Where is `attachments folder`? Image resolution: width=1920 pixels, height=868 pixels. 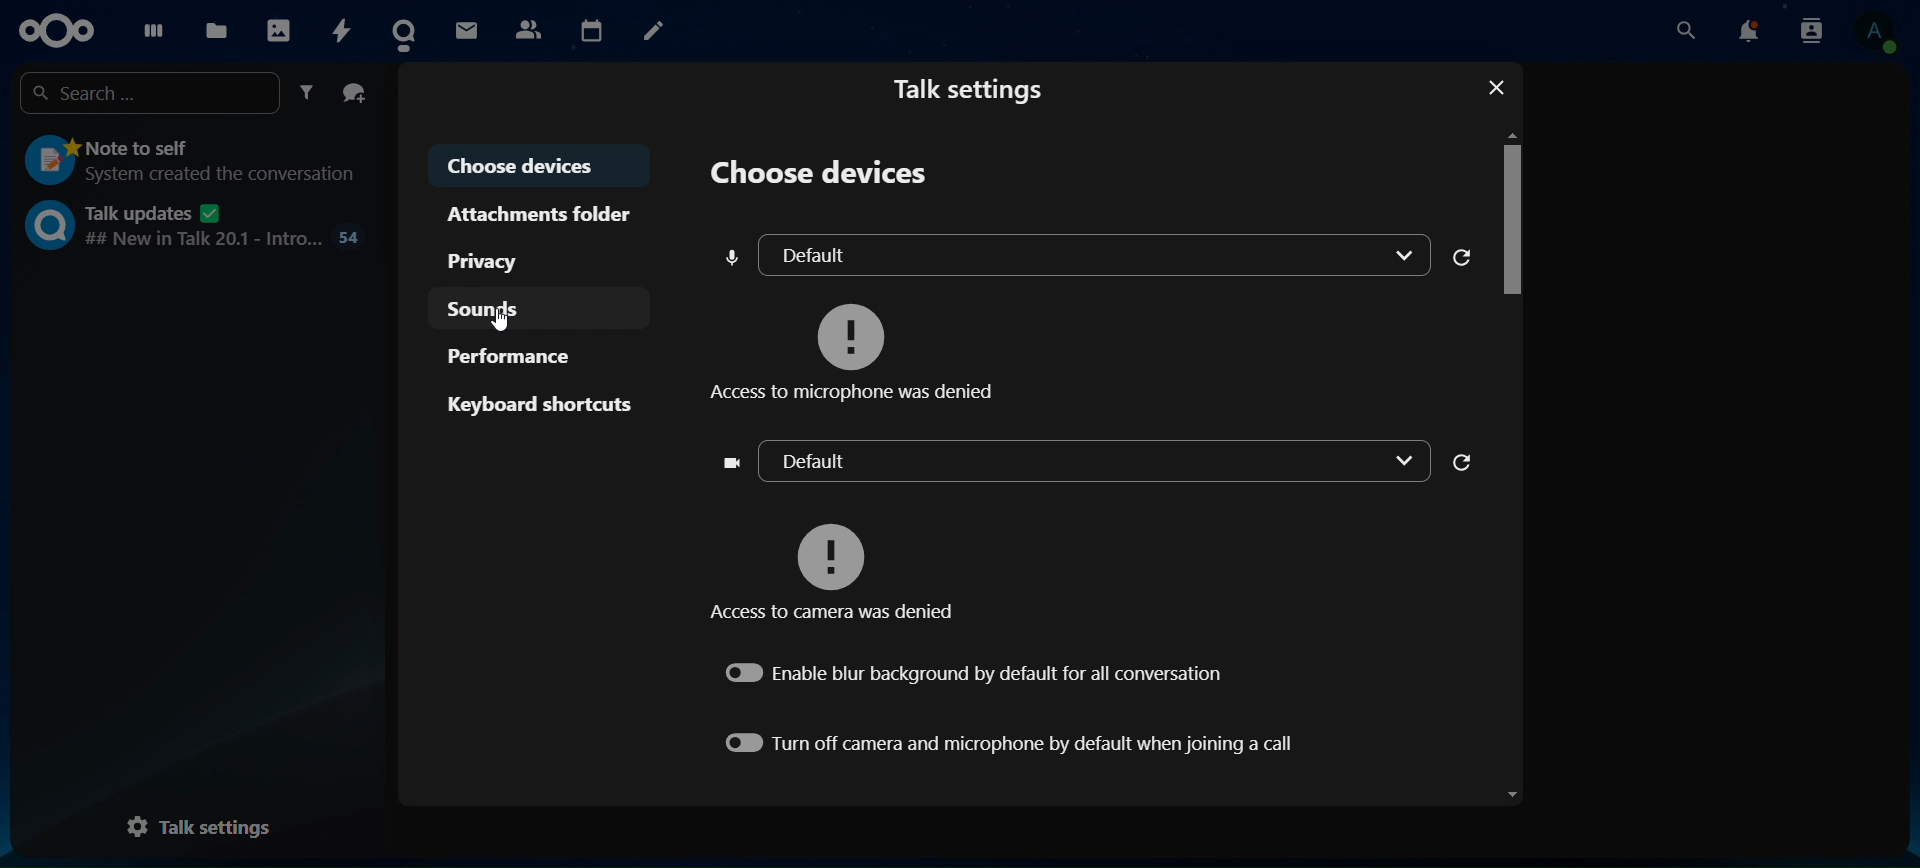
attachments folder is located at coordinates (539, 215).